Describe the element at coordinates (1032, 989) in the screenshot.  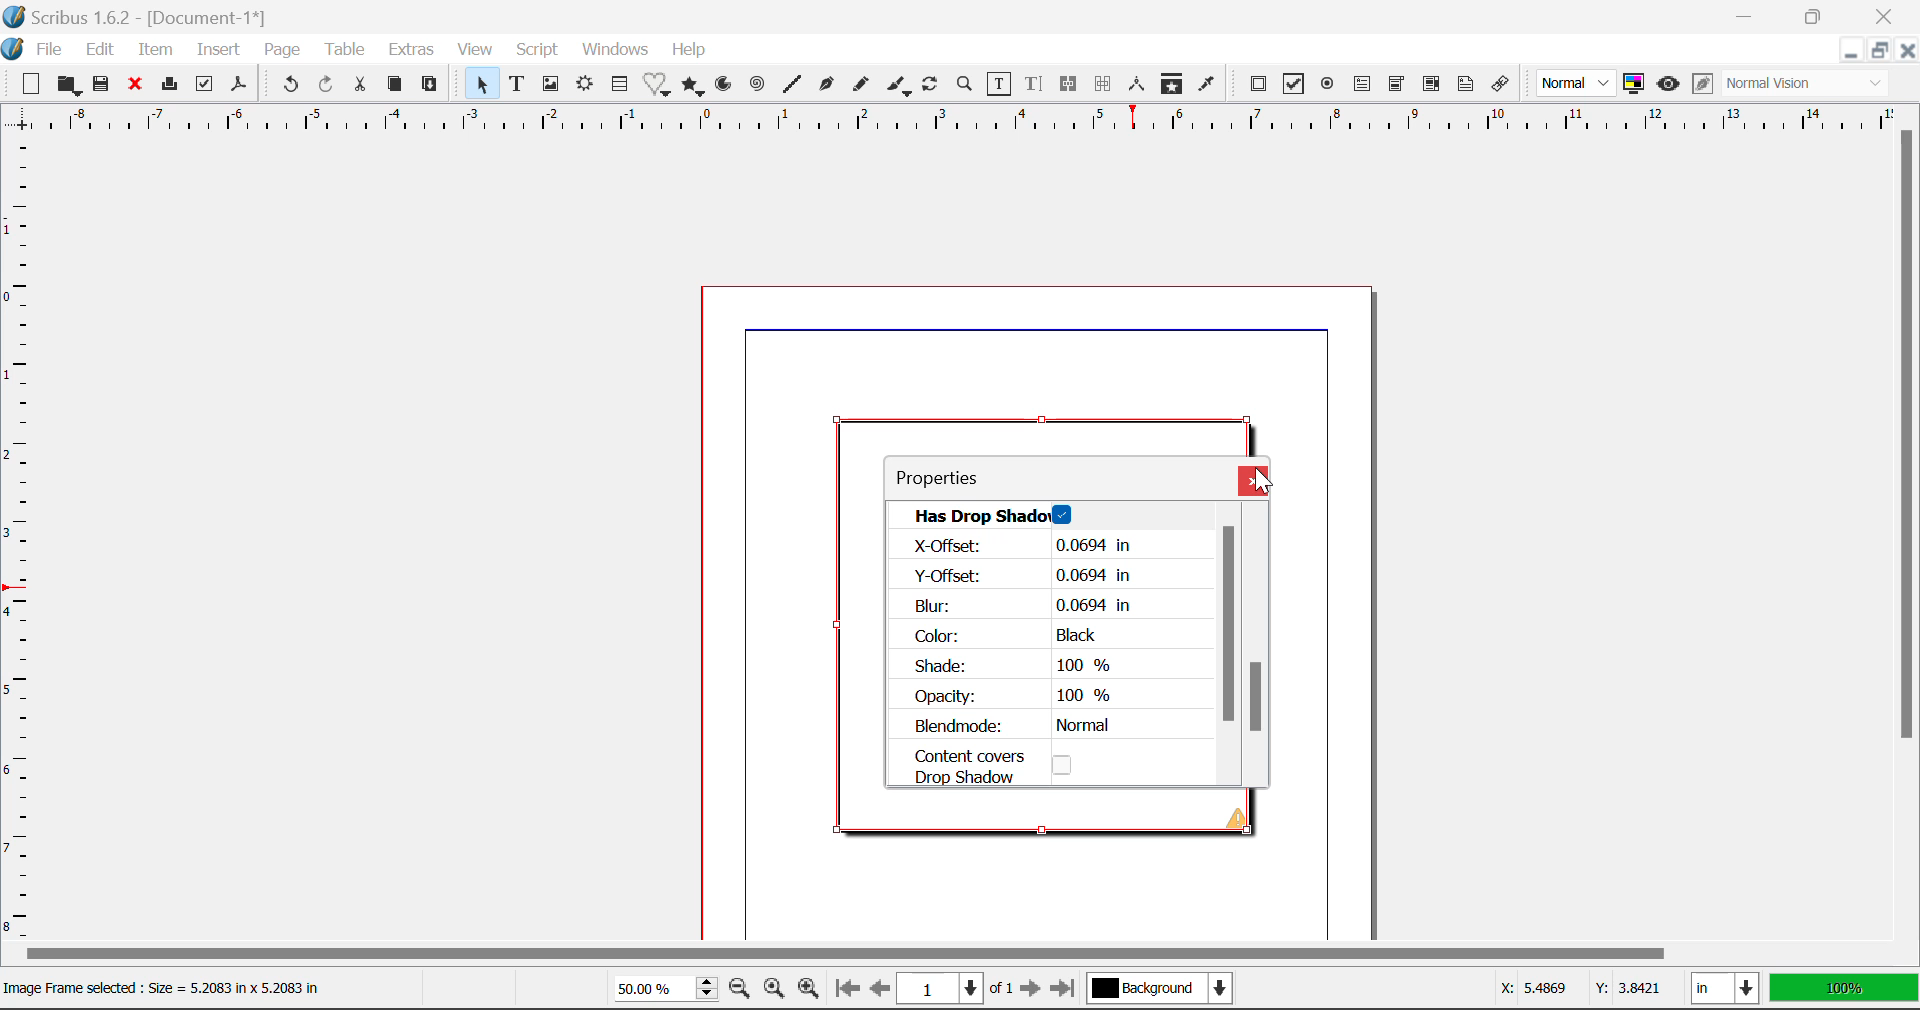
I see `Next page` at that location.